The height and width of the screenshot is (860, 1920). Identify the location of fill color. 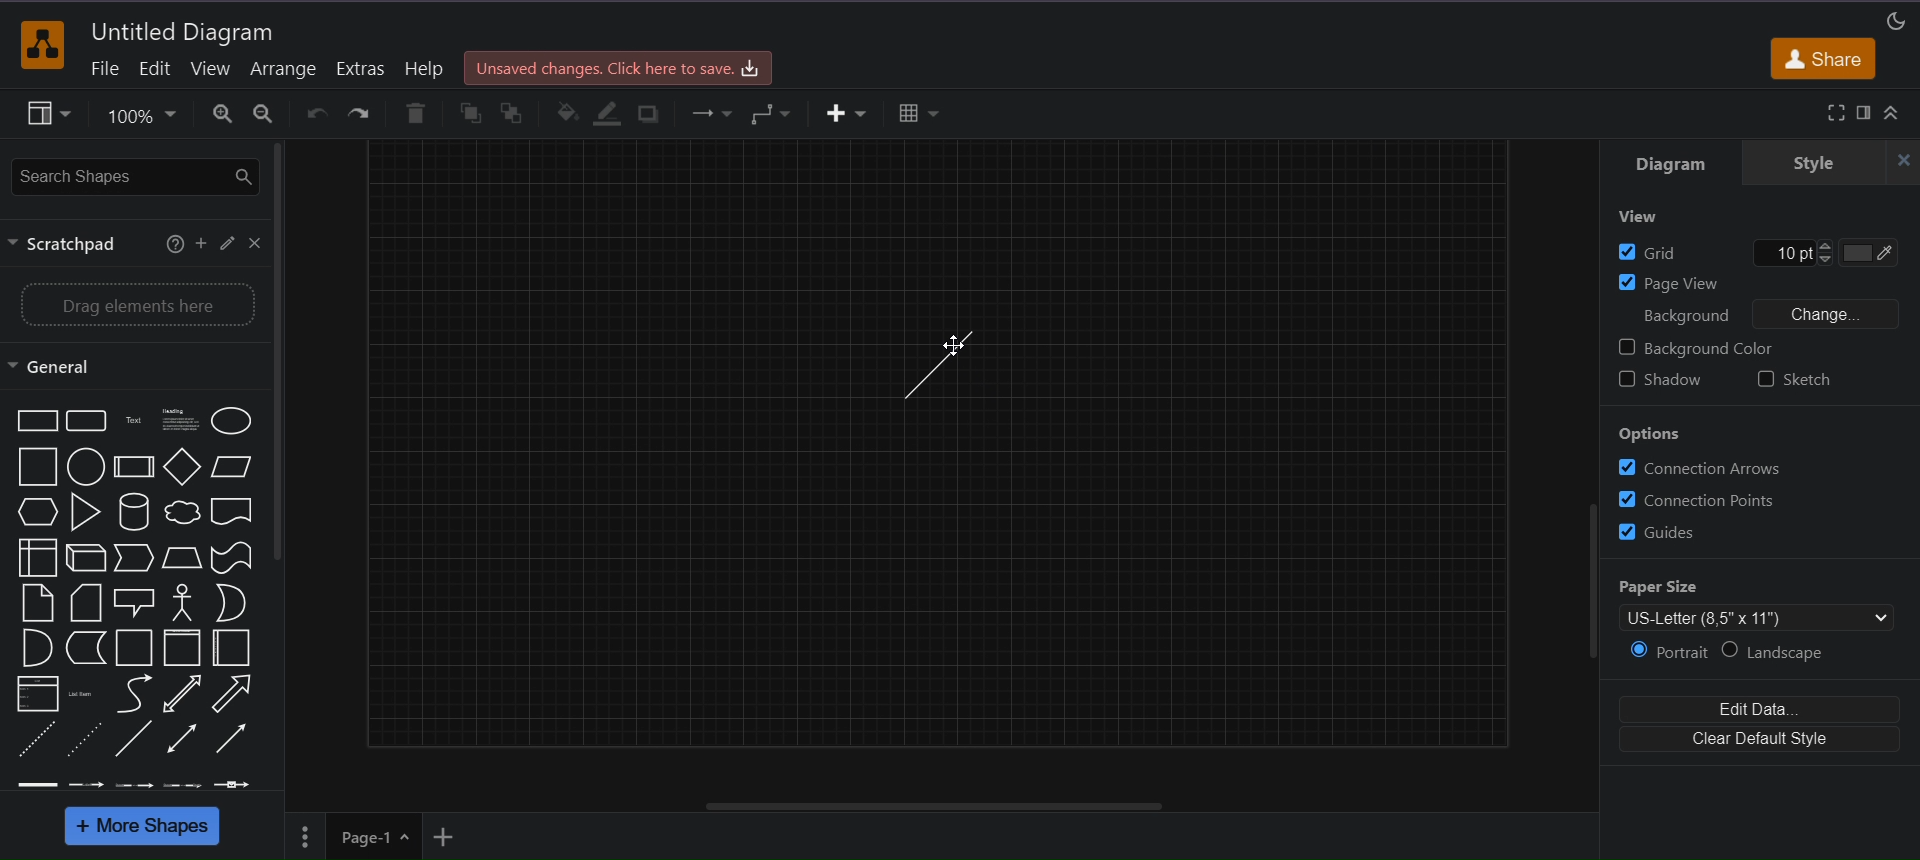
(565, 110).